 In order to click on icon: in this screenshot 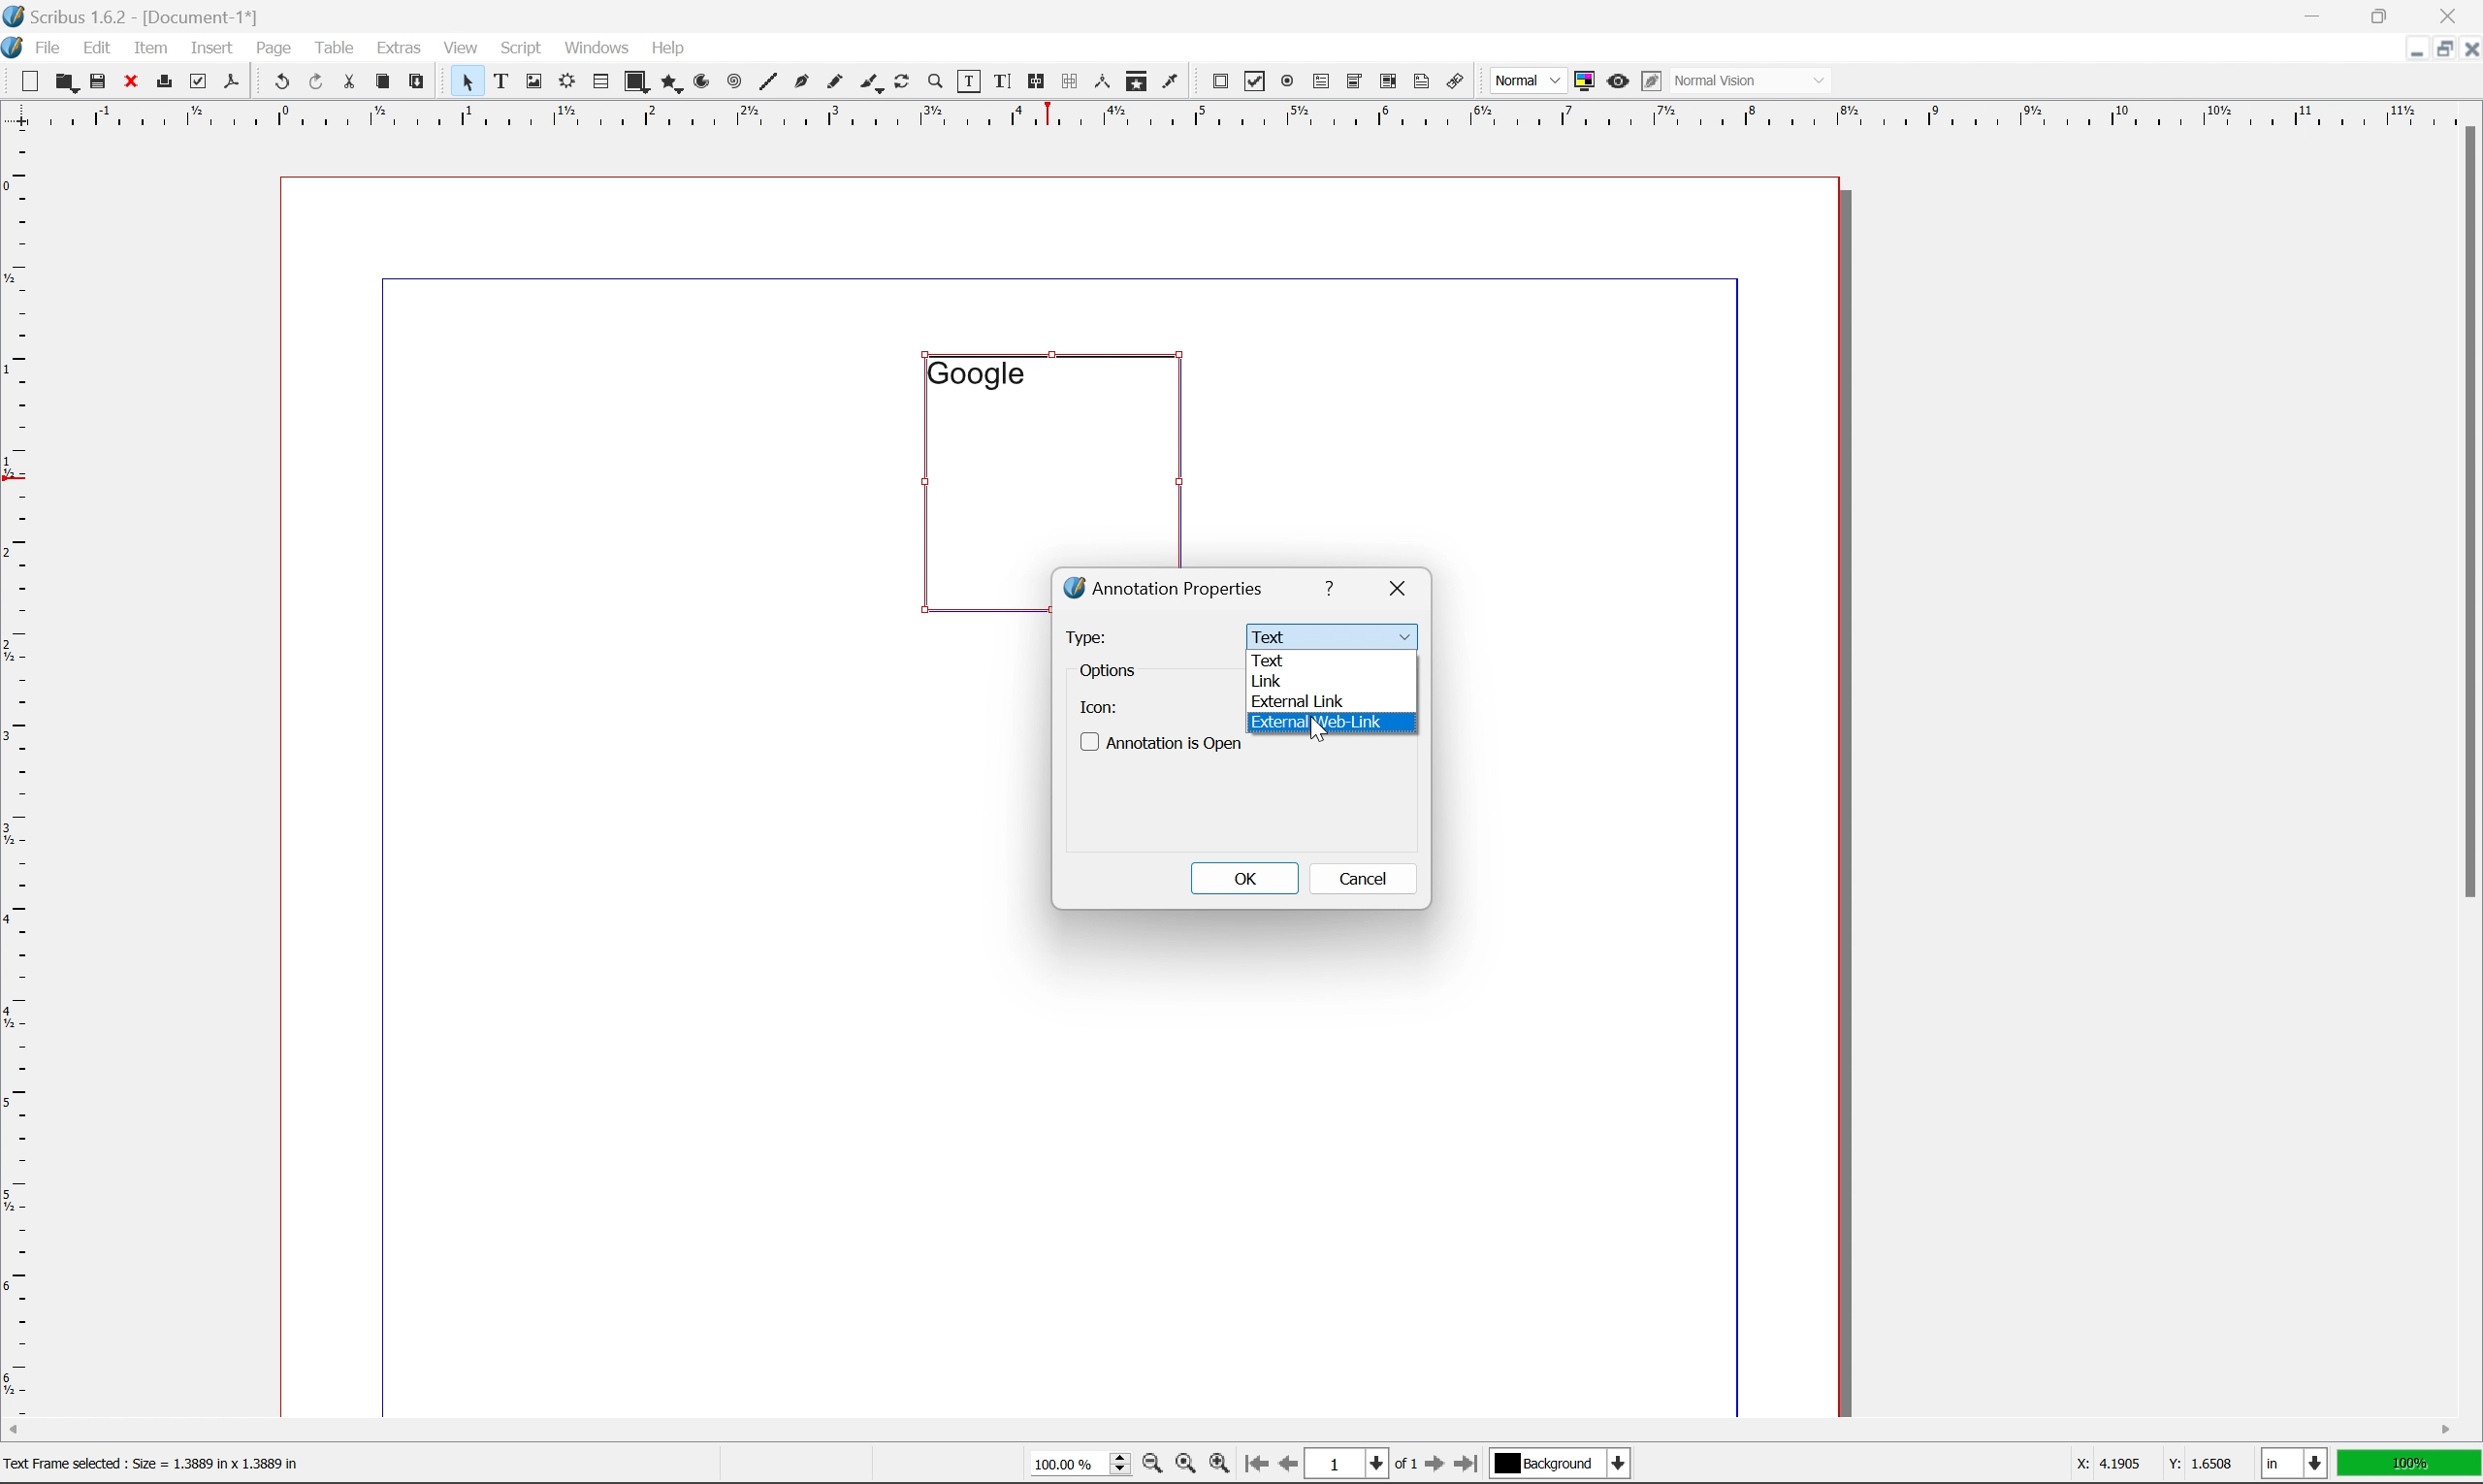, I will do `click(1099, 705)`.